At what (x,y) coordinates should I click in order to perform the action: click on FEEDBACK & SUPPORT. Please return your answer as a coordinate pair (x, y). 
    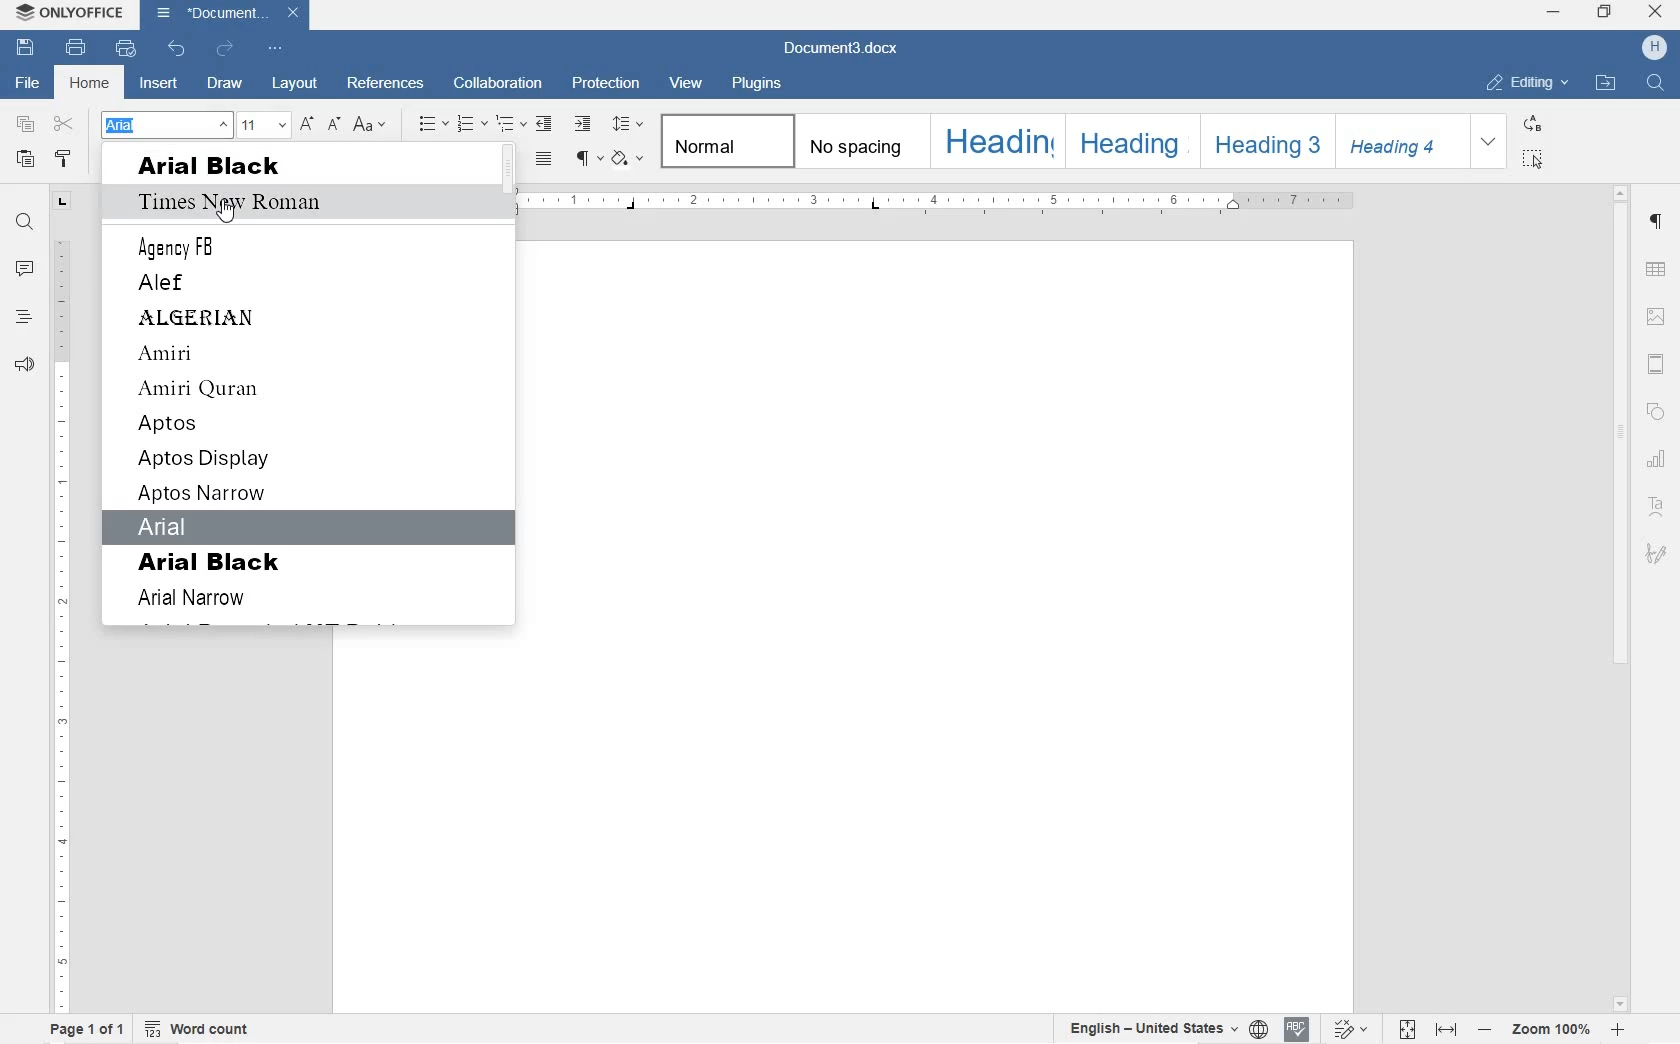
    Looking at the image, I should click on (26, 365).